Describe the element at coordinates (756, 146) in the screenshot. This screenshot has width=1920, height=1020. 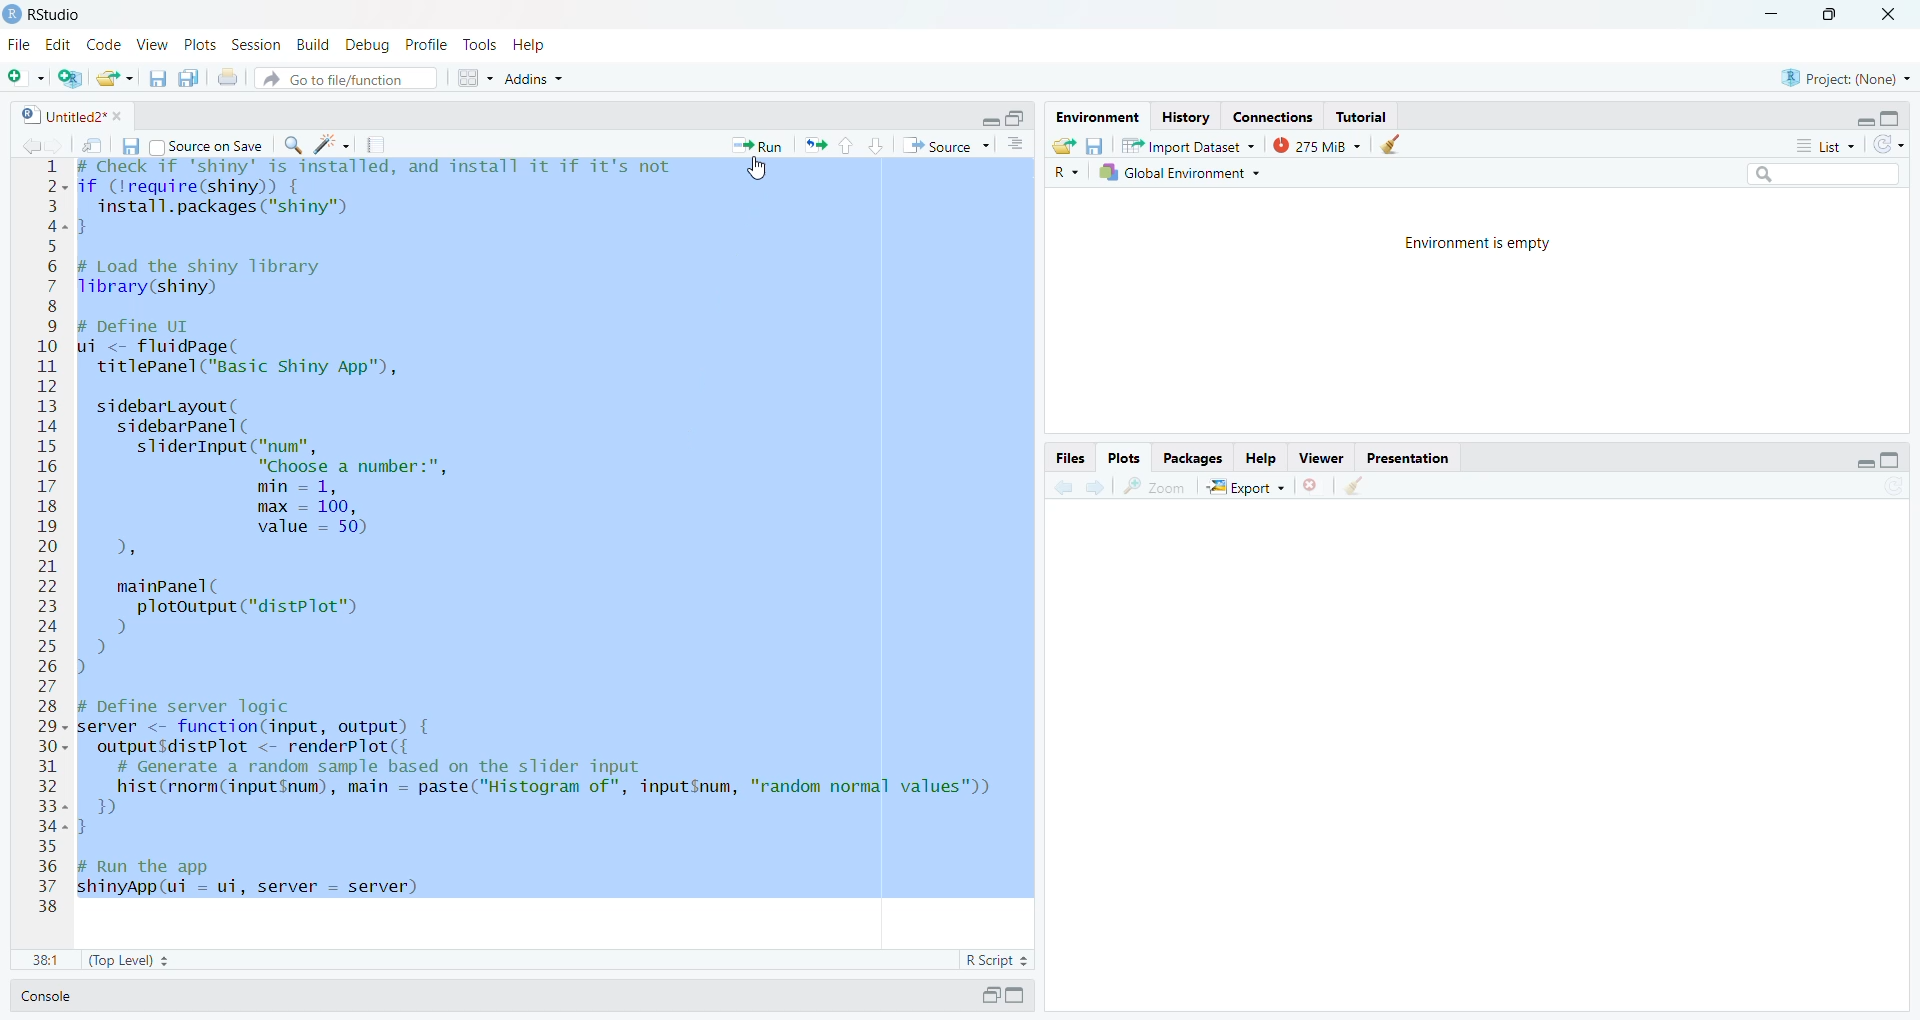
I see `Run` at that location.